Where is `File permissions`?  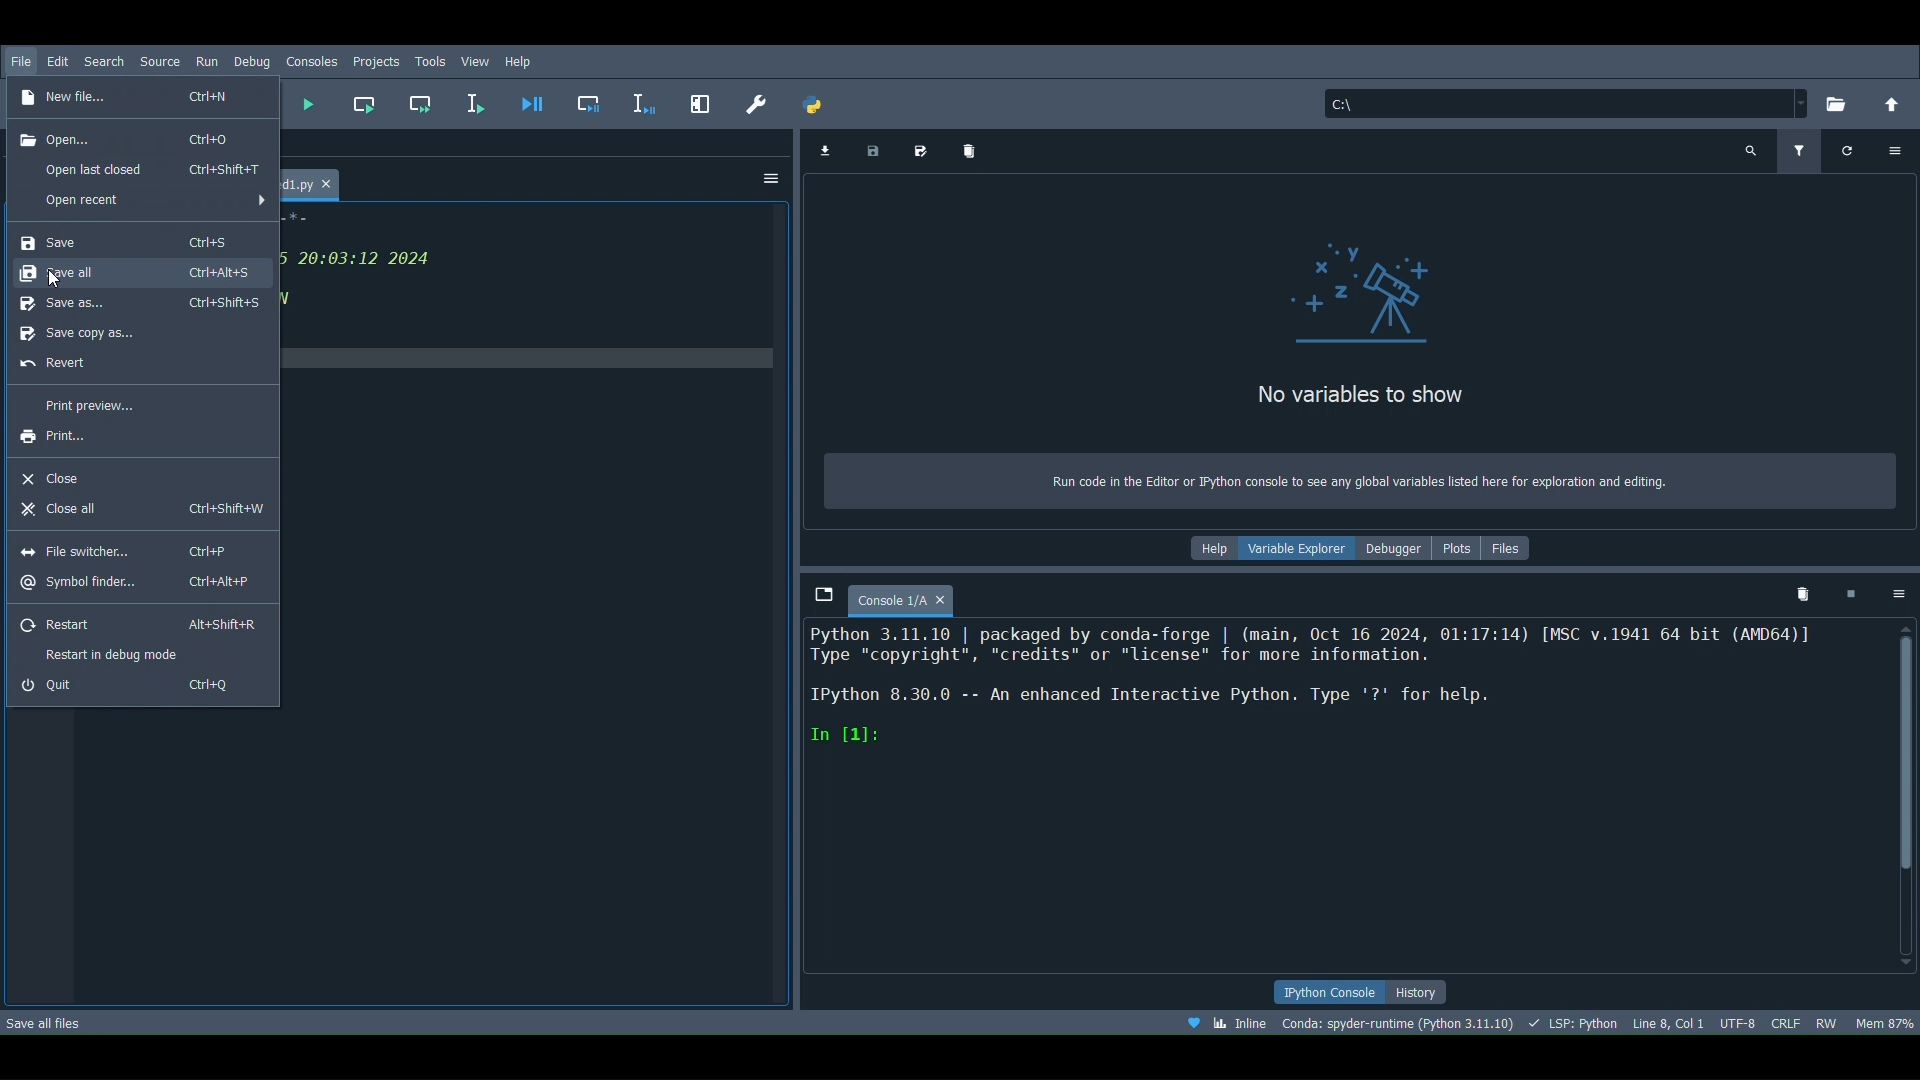 File permissions is located at coordinates (1828, 1020).